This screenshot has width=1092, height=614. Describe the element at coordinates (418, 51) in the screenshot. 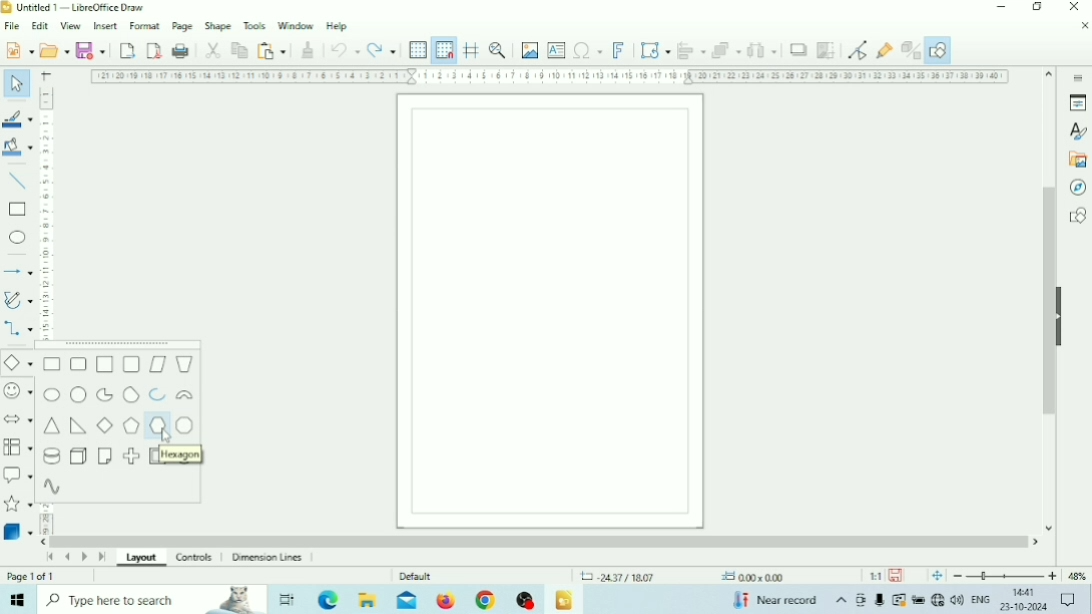

I see `Display Grid` at that location.